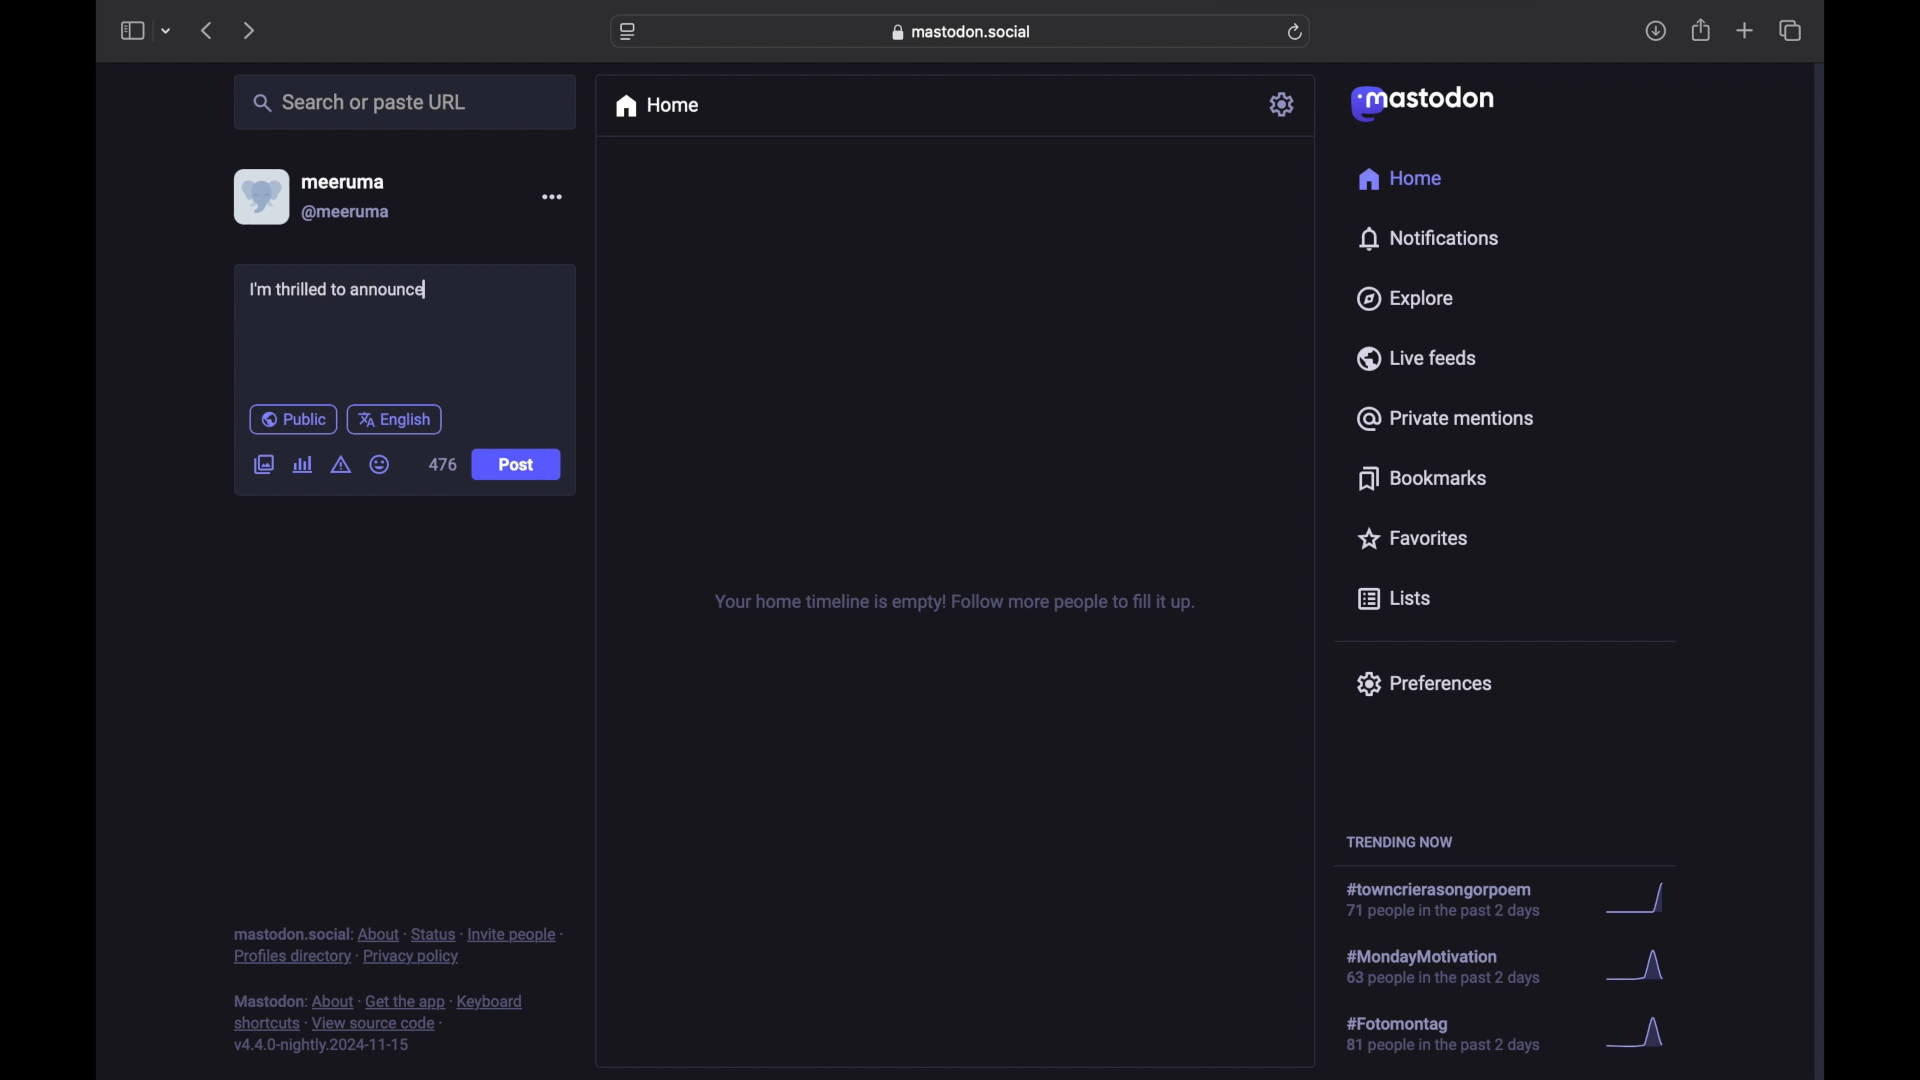  I want to click on display picture, so click(259, 197).